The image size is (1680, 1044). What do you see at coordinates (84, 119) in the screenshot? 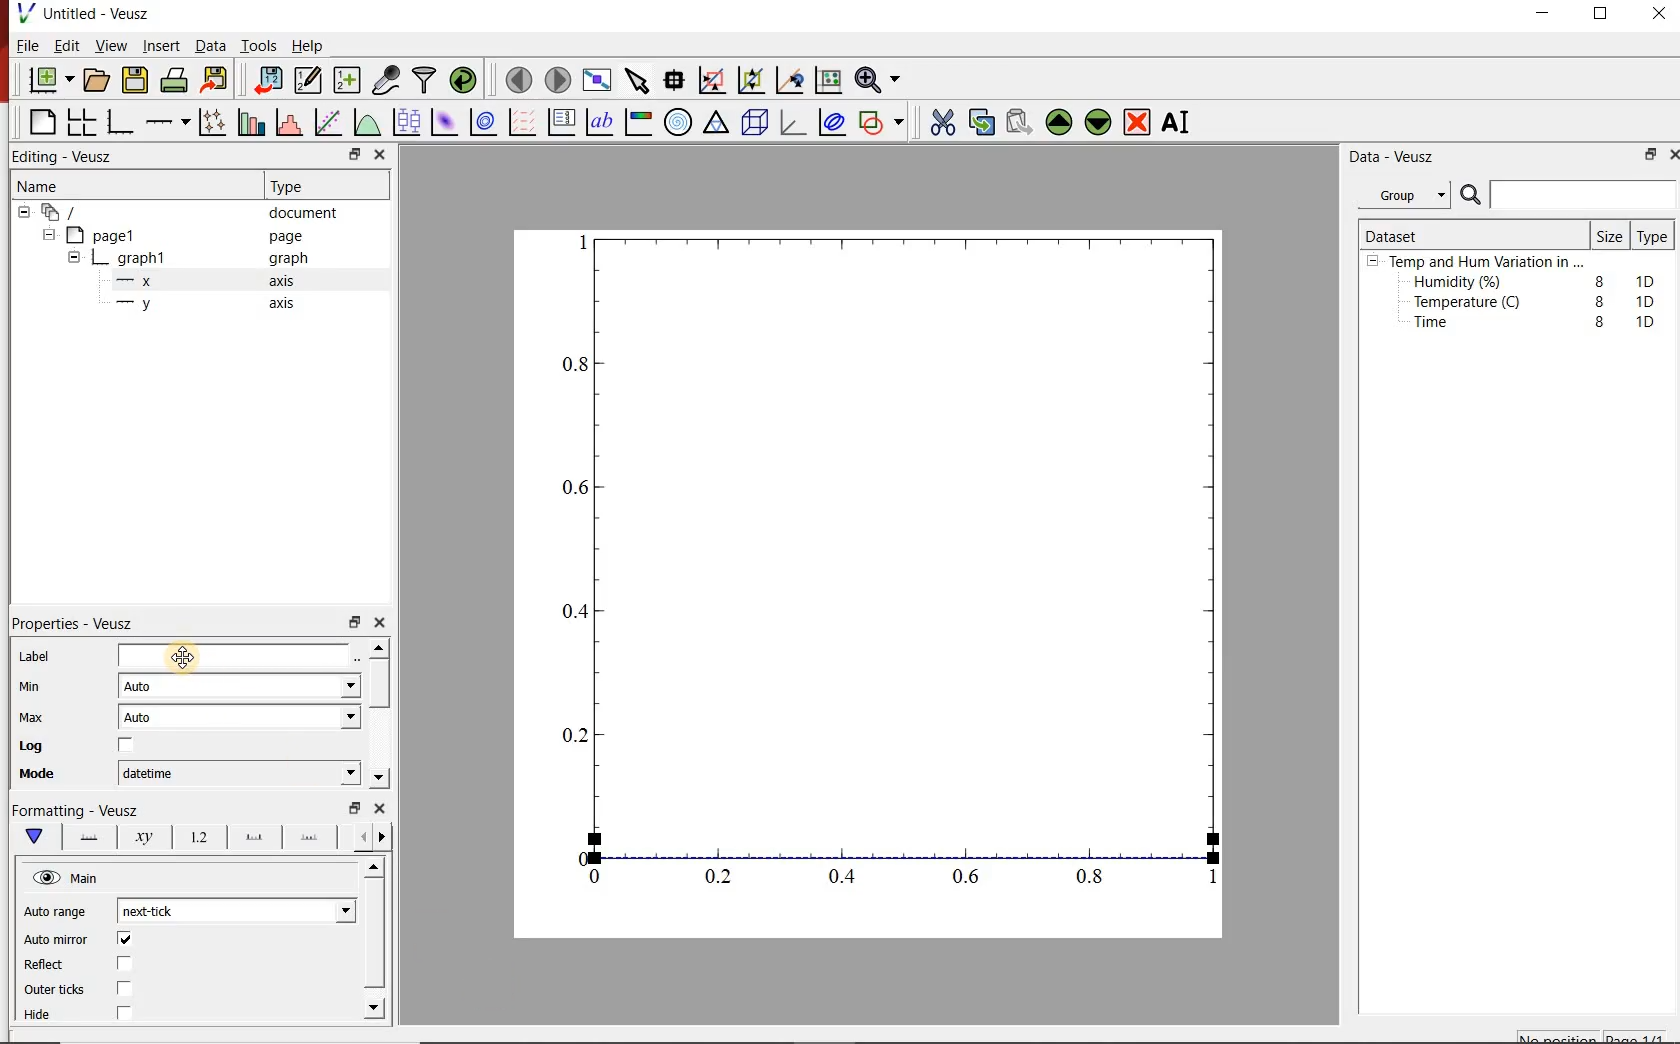
I see `arrange graphs in a grid` at bounding box center [84, 119].